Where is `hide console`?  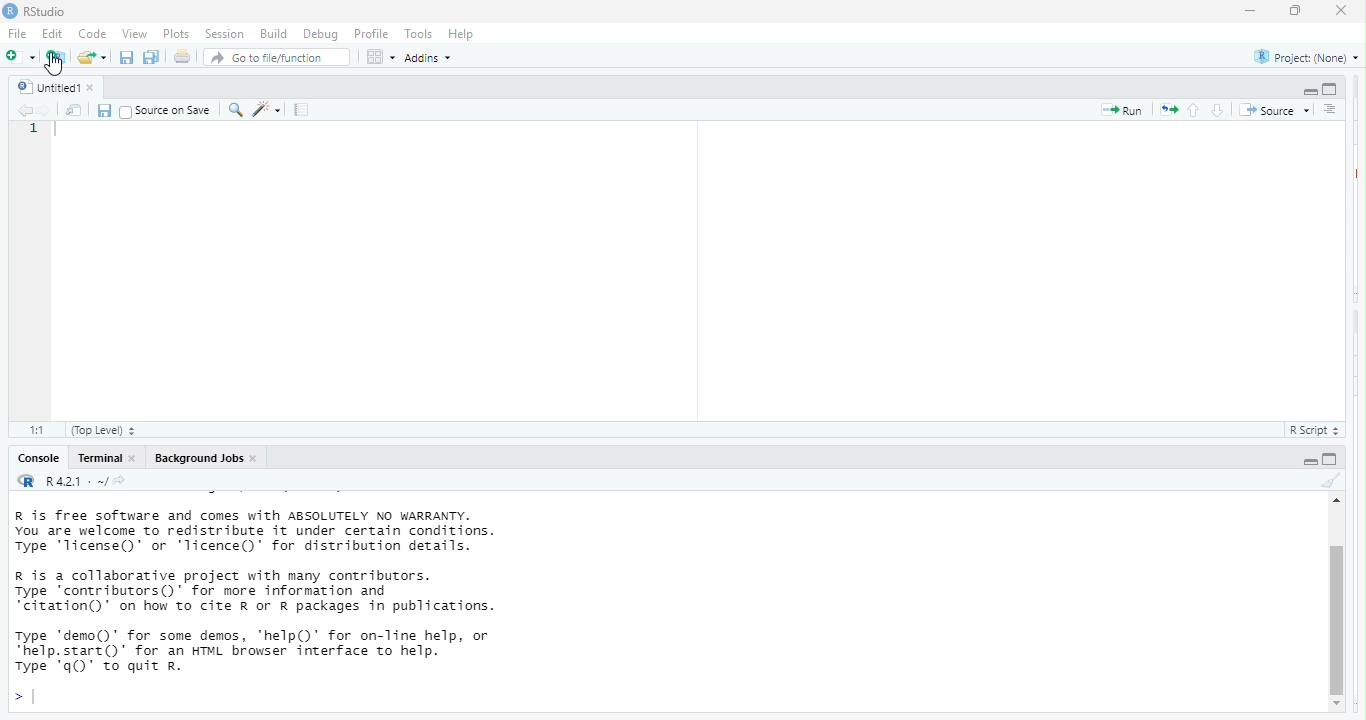 hide console is located at coordinates (1331, 88).